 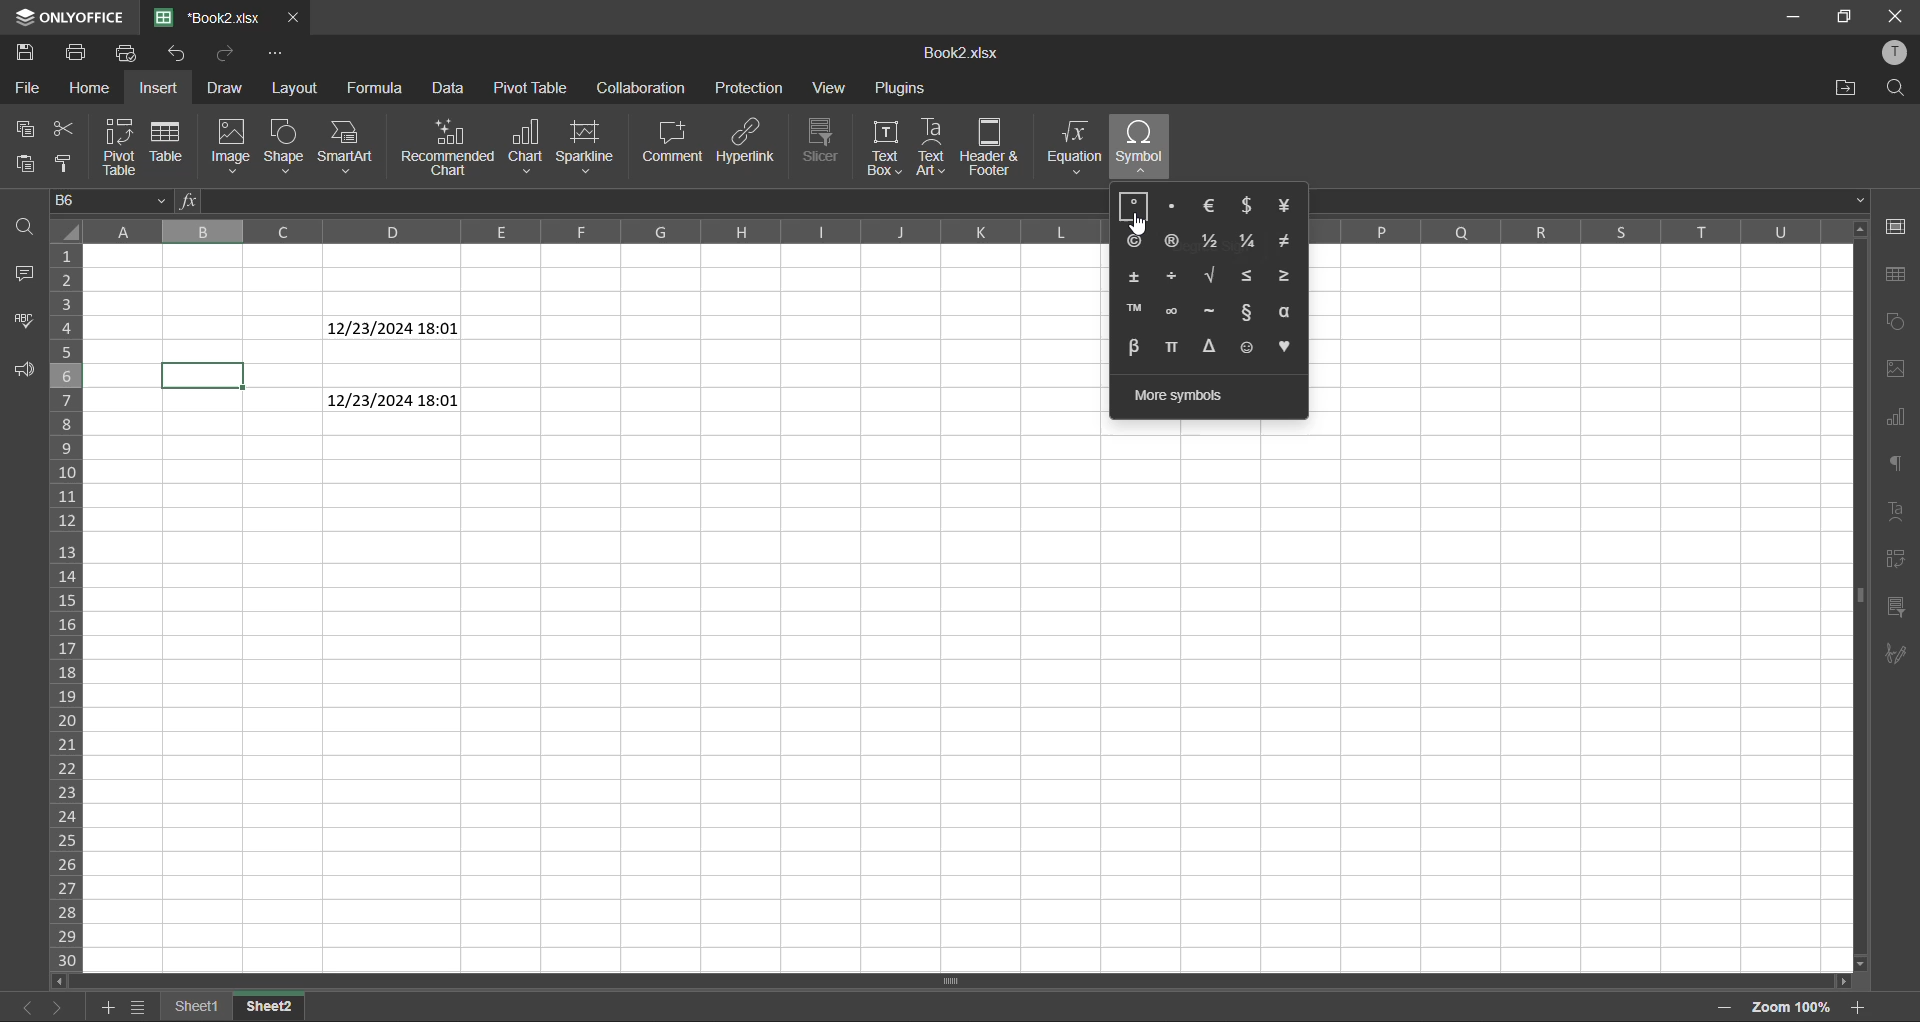 I want to click on slicer, so click(x=827, y=142).